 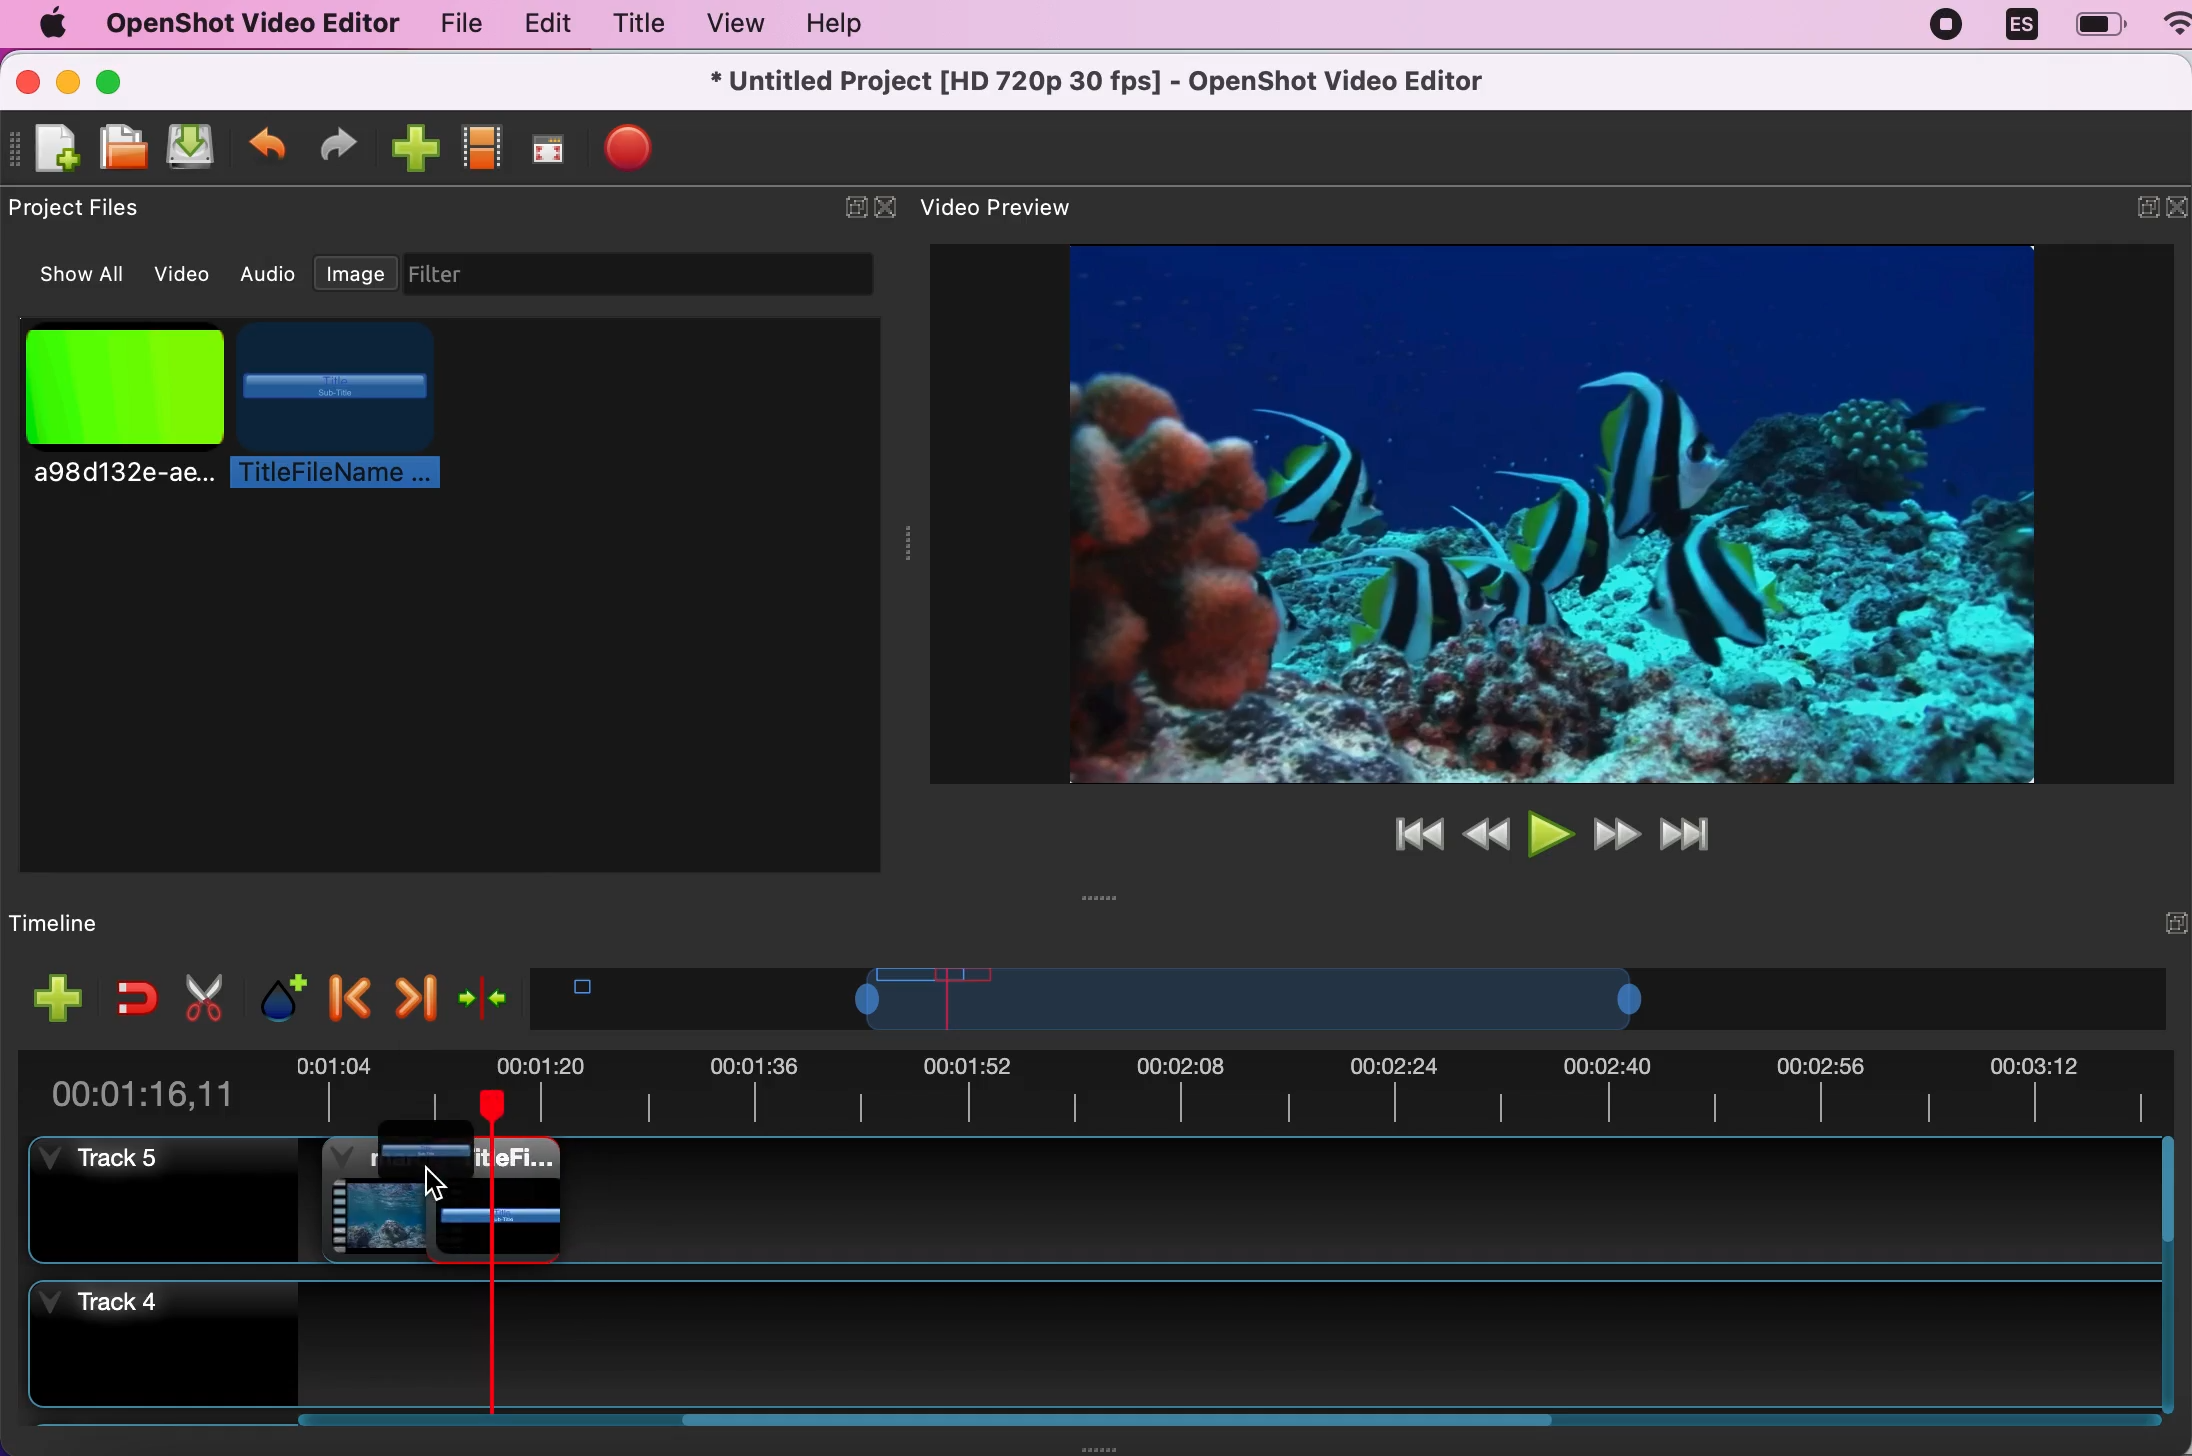 What do you see at coordinates (68, 79) in the screenshot?
I see `minimize` at bounding box center [68, 79].